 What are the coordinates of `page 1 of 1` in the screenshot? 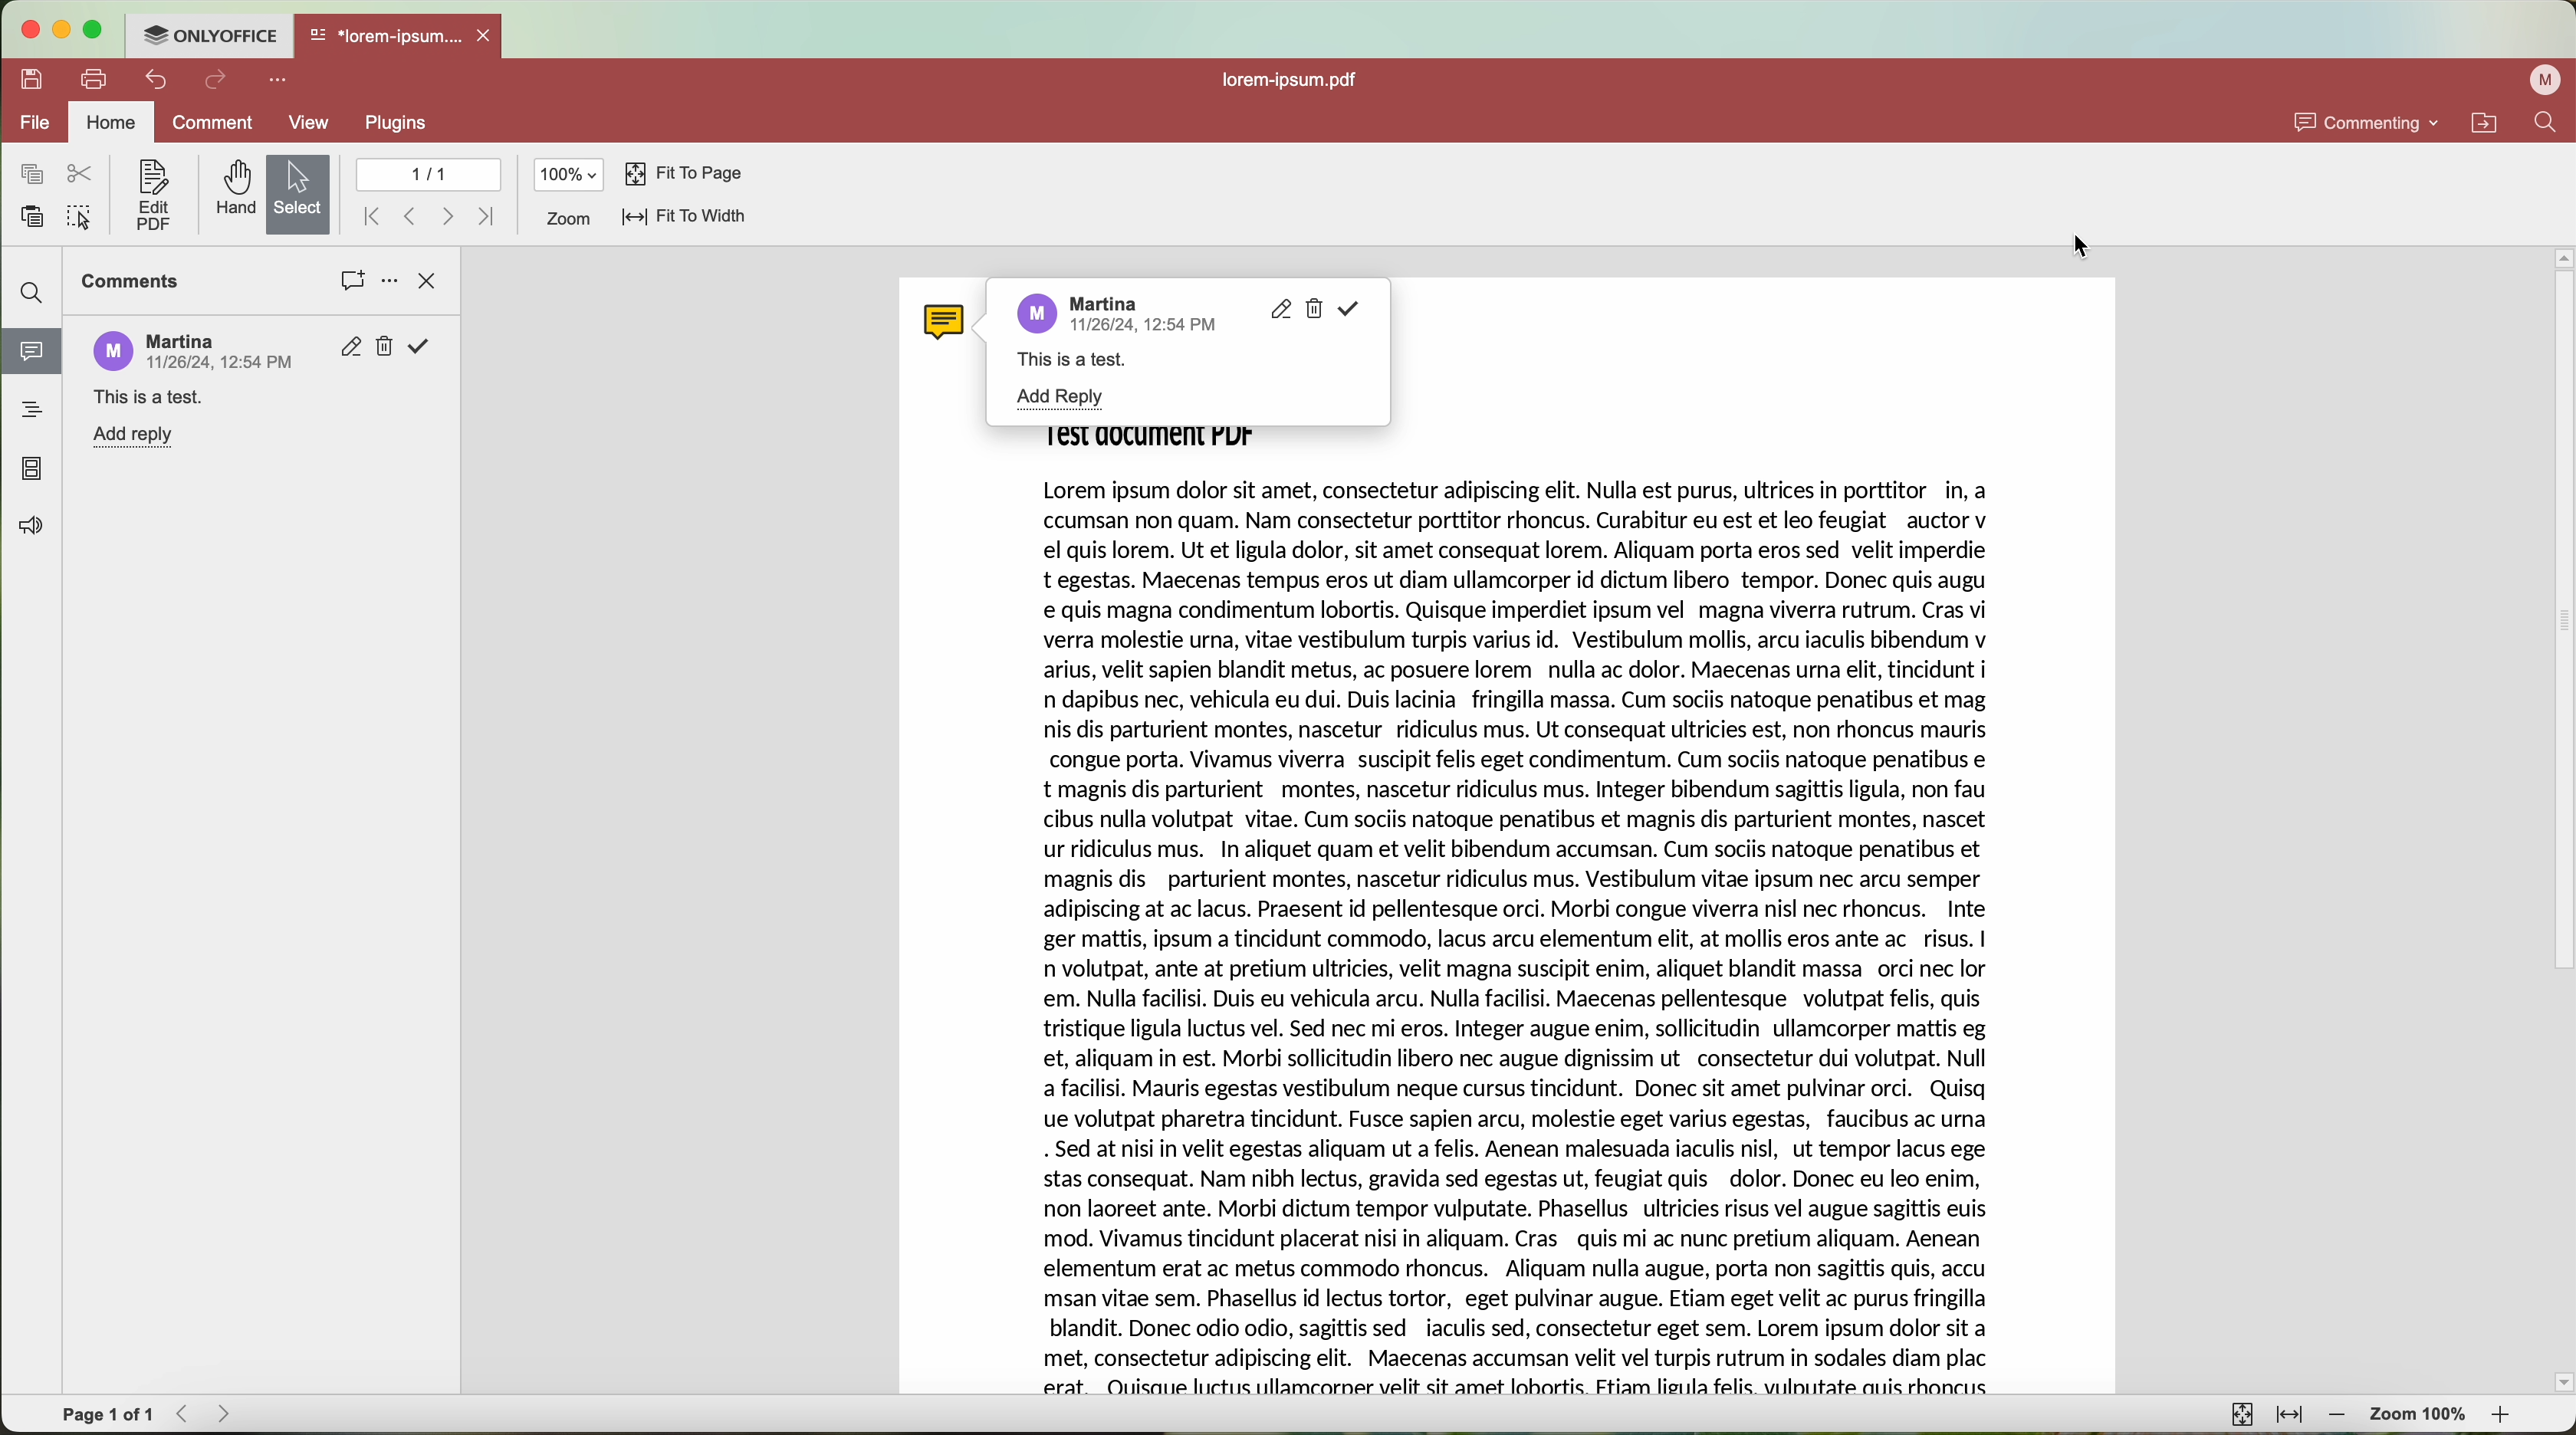 It's located at (108, 1412).